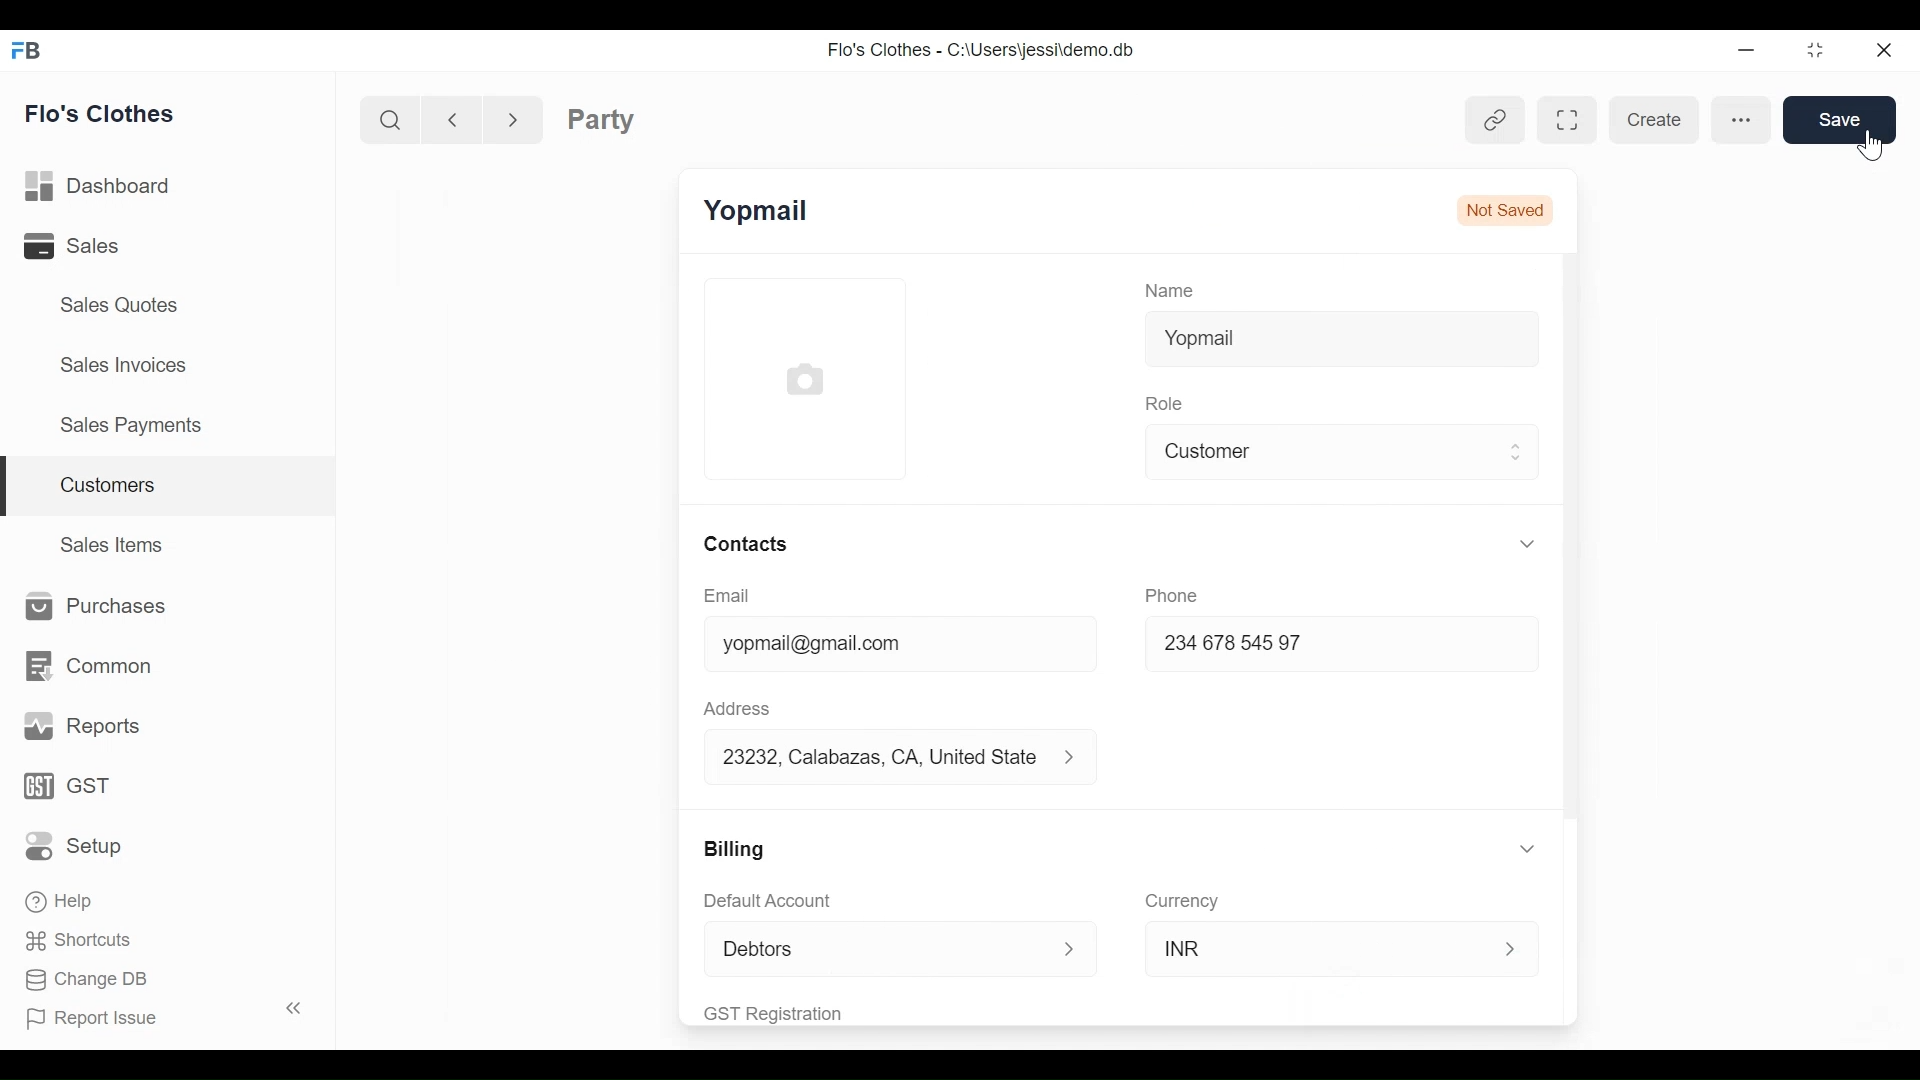  Describe the element at coordinates (1741, 121) in the screenshot. I see `more` at that location.